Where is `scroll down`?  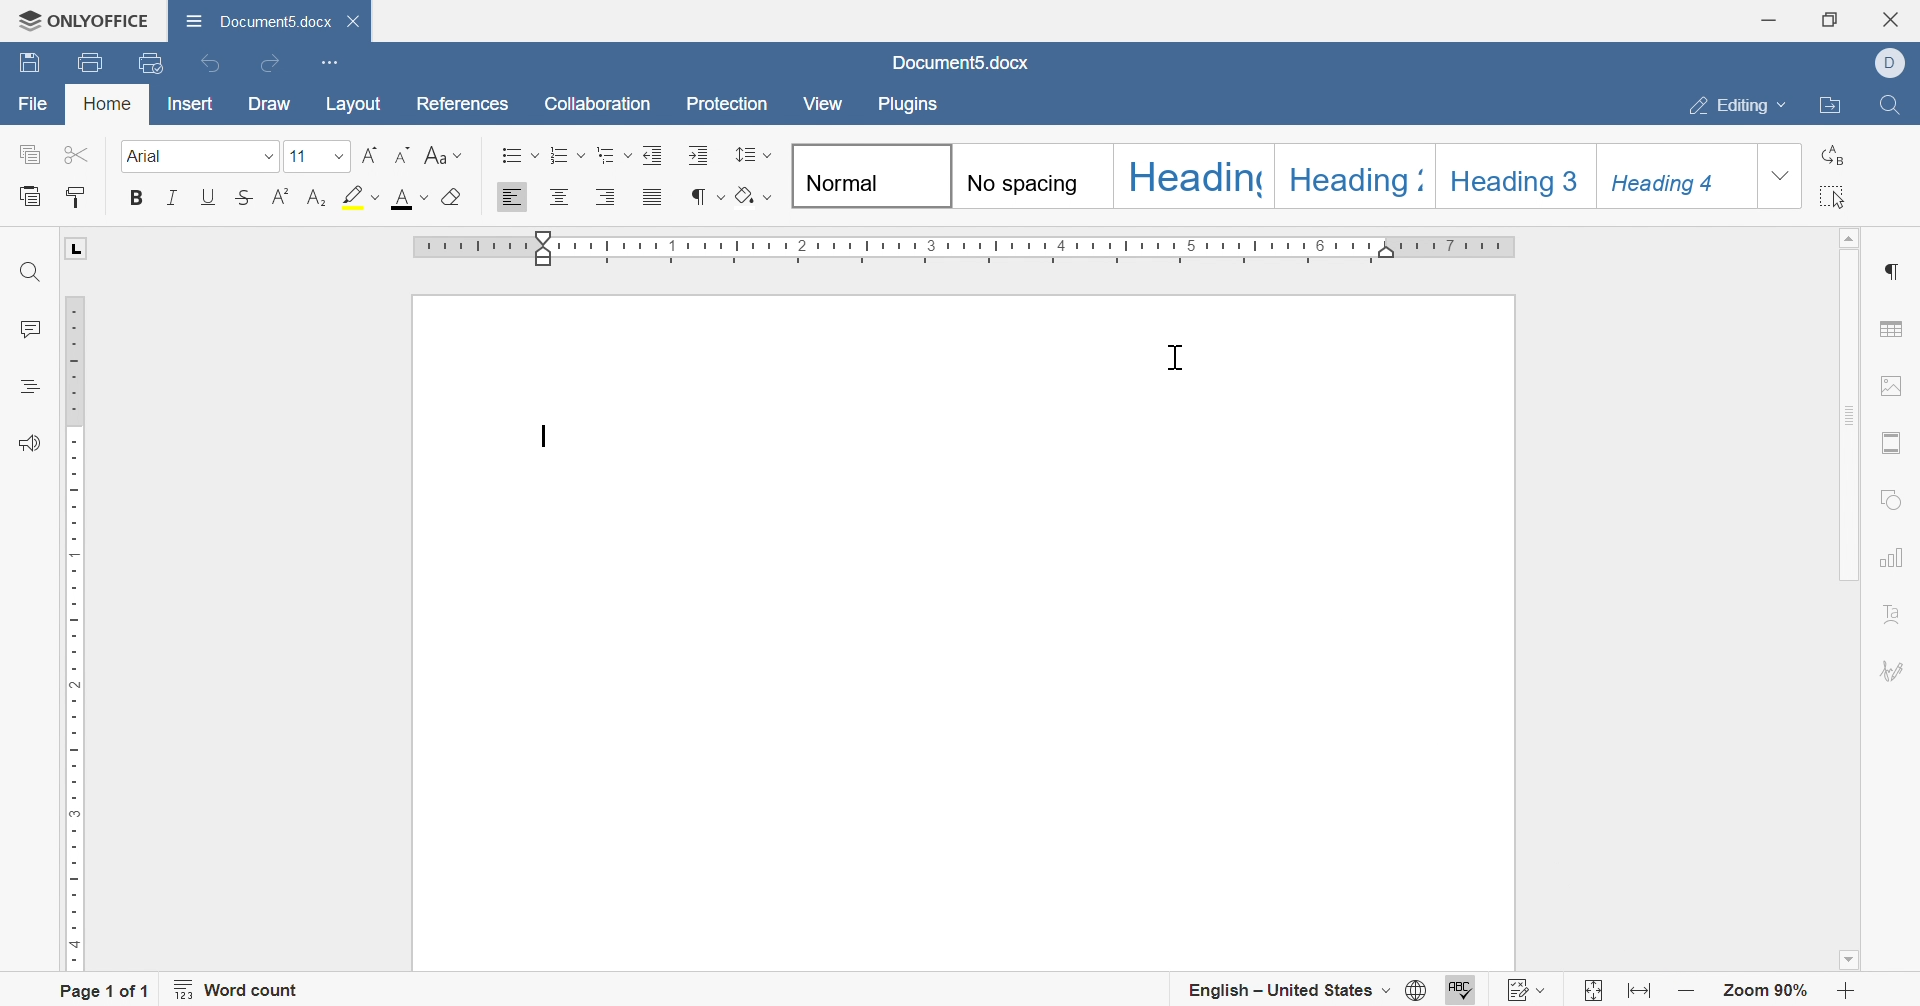 scroll down is located at coordinates (1846, 959).